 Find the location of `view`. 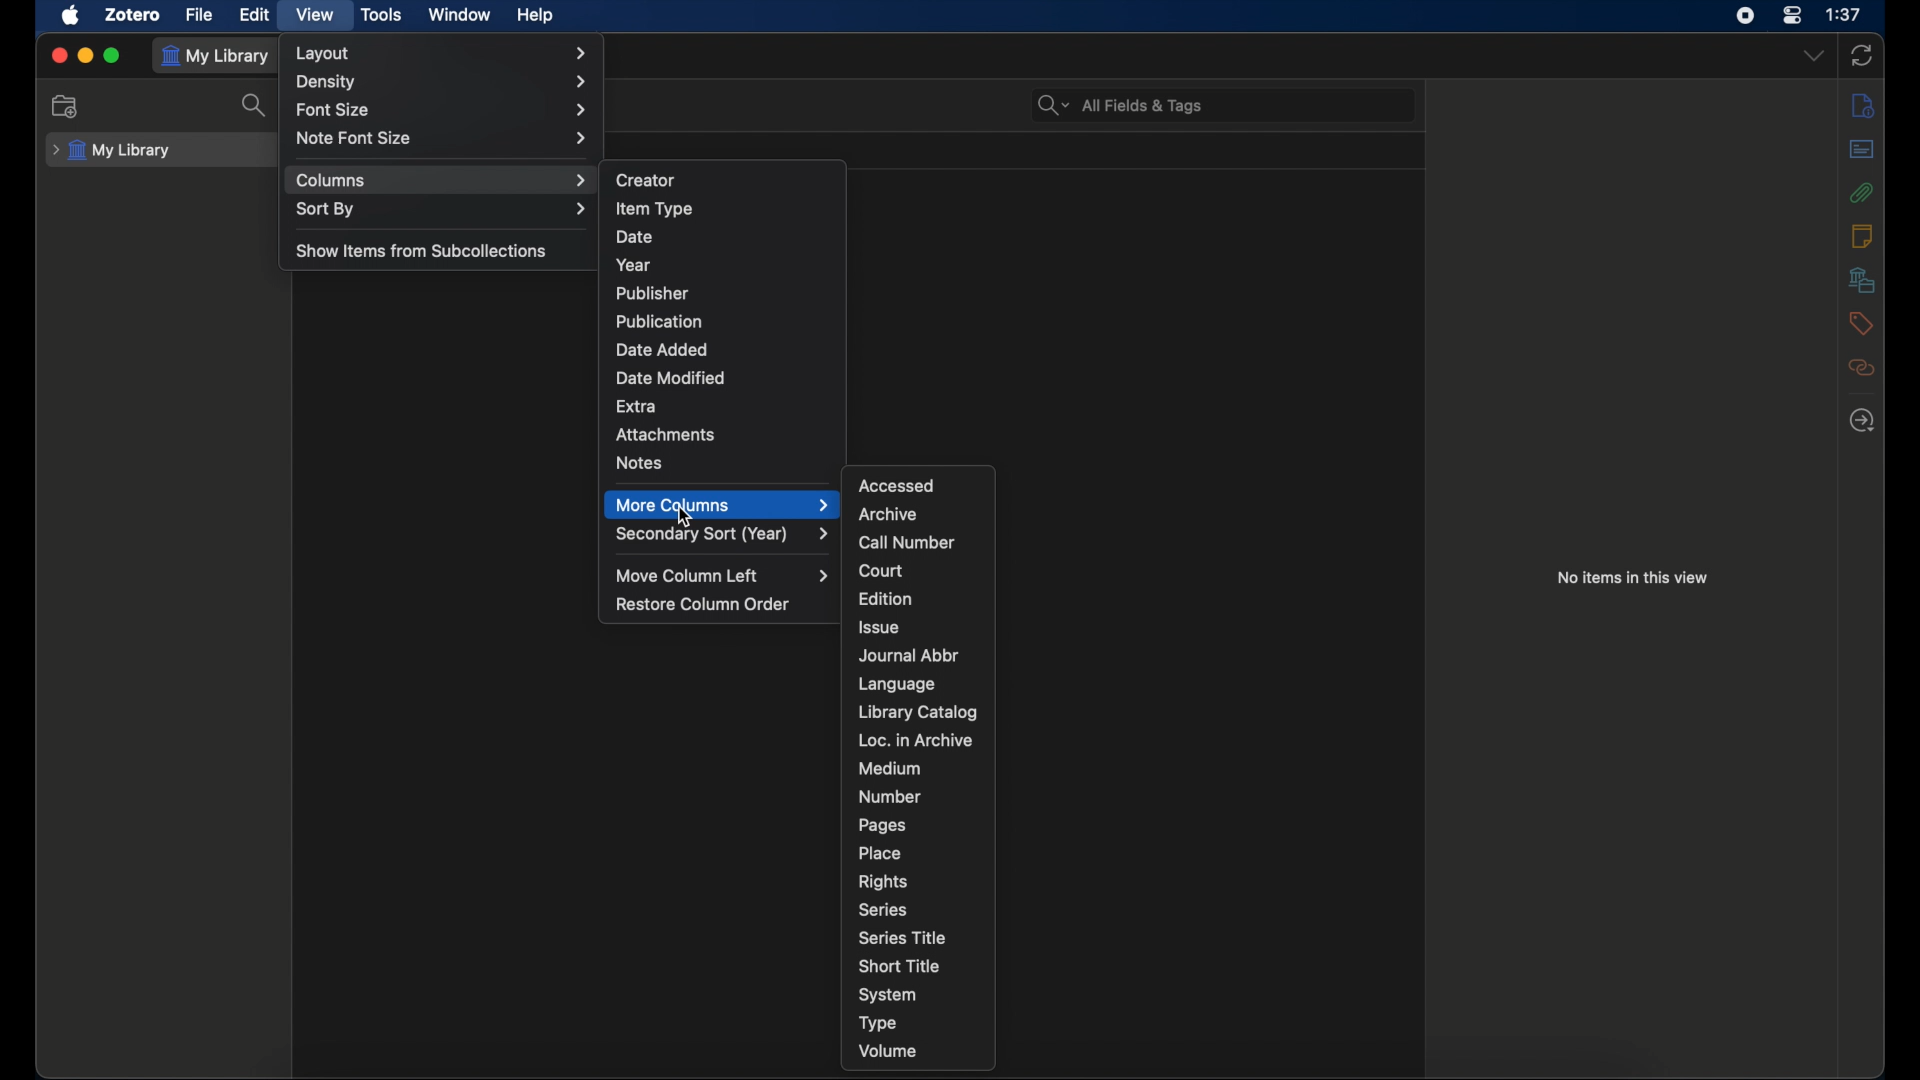

view is located at coordinates (317, 16).